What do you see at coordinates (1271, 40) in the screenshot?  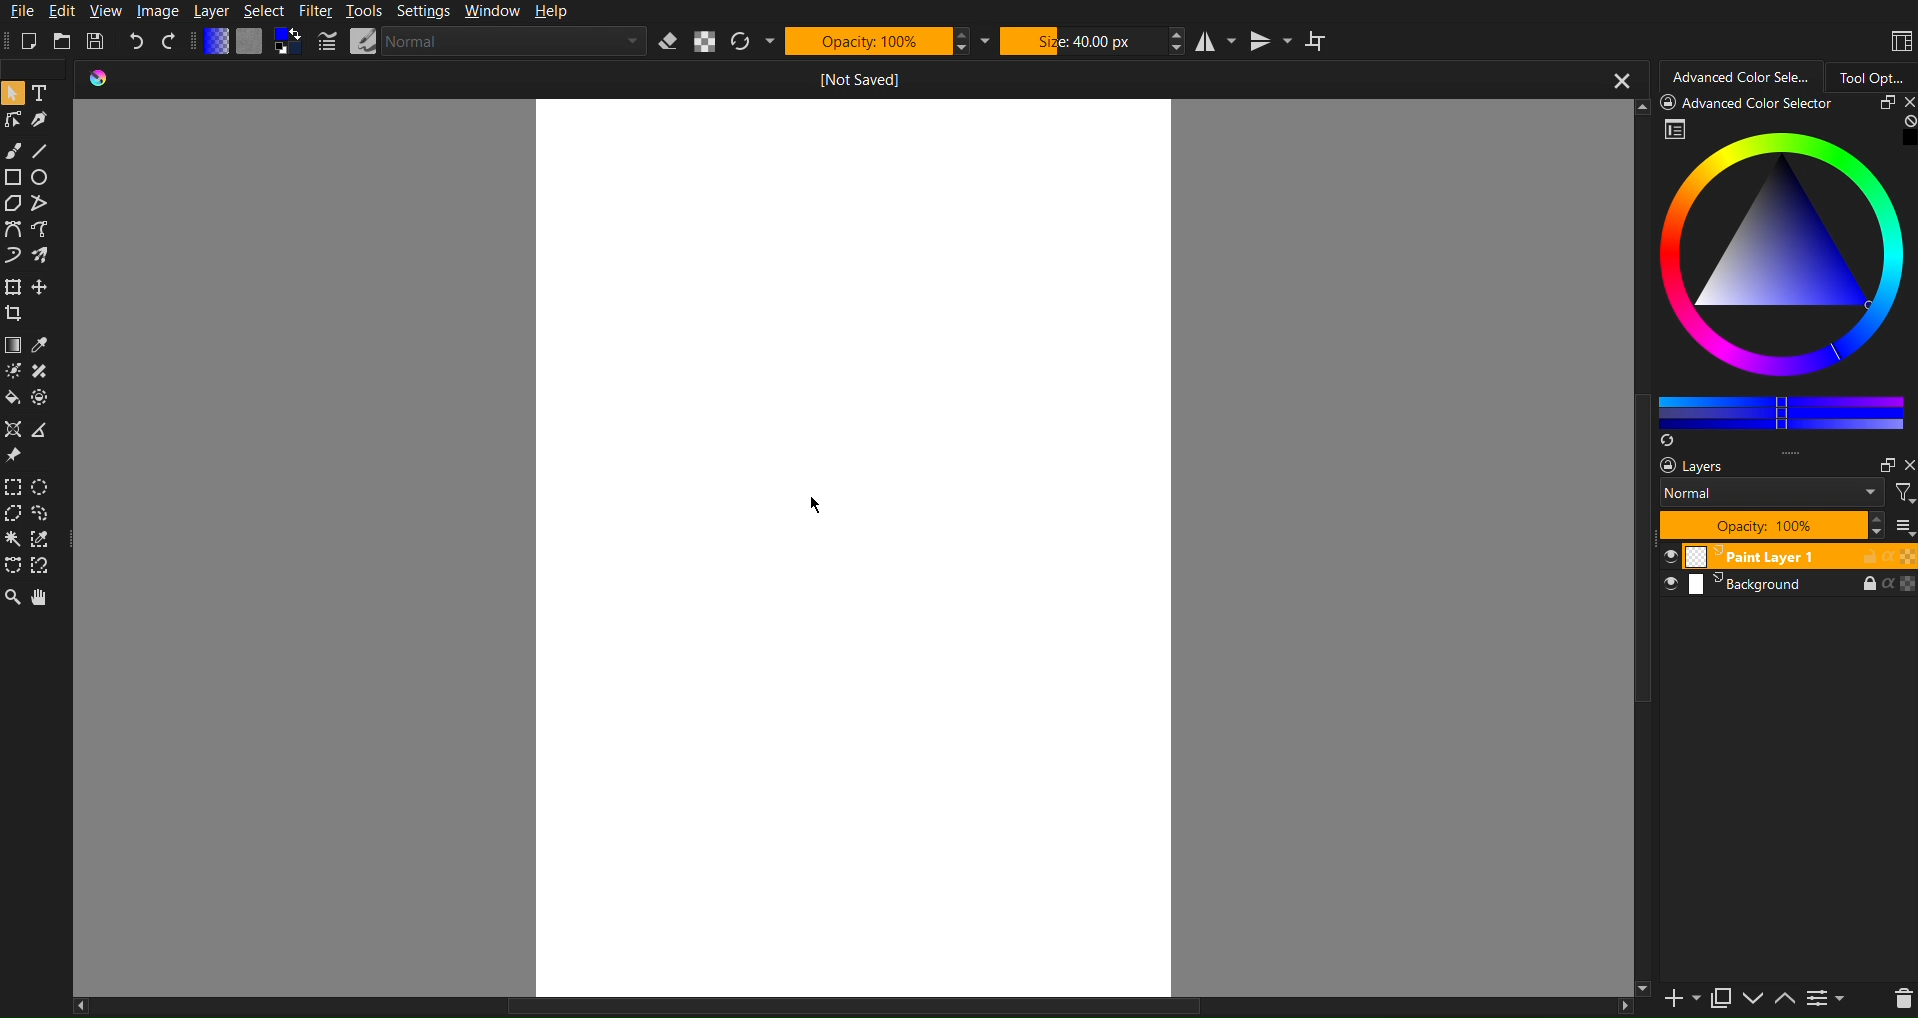 I see `Vertical Mirror` at bounding box center [1271, 40].